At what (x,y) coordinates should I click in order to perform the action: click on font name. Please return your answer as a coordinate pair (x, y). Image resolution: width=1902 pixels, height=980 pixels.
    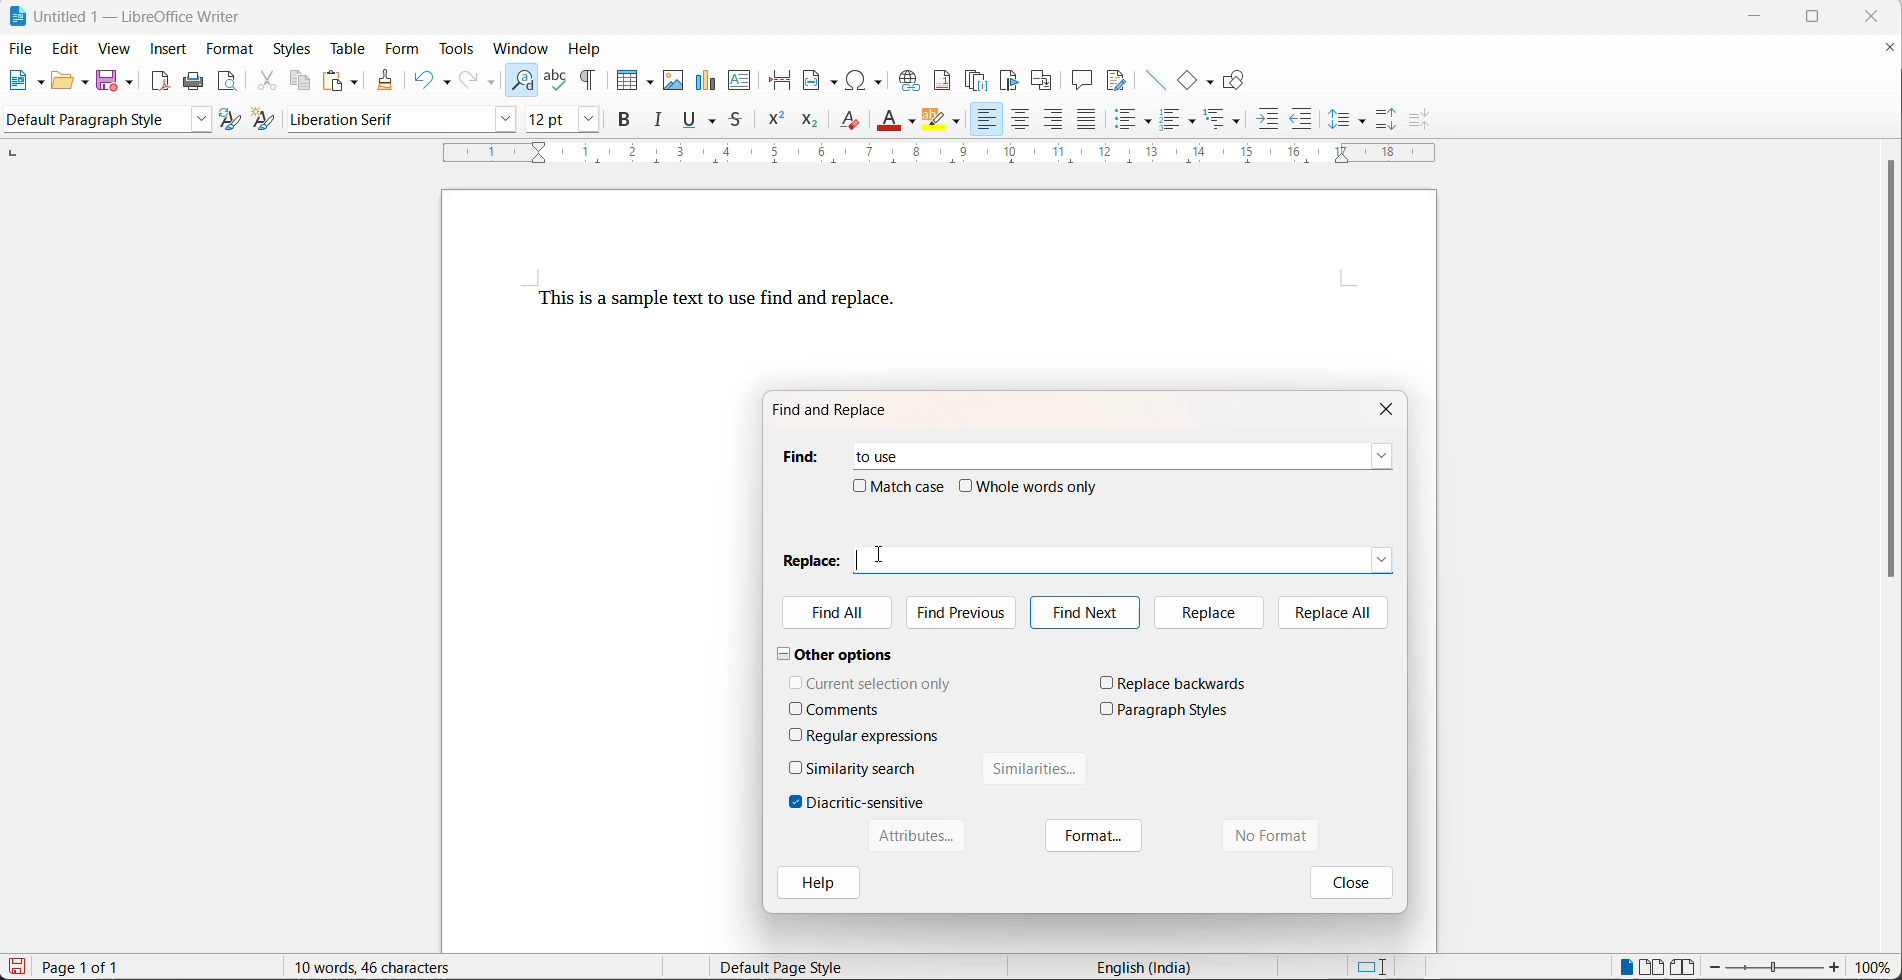
    Looking at the image, I should click on (383, 120).